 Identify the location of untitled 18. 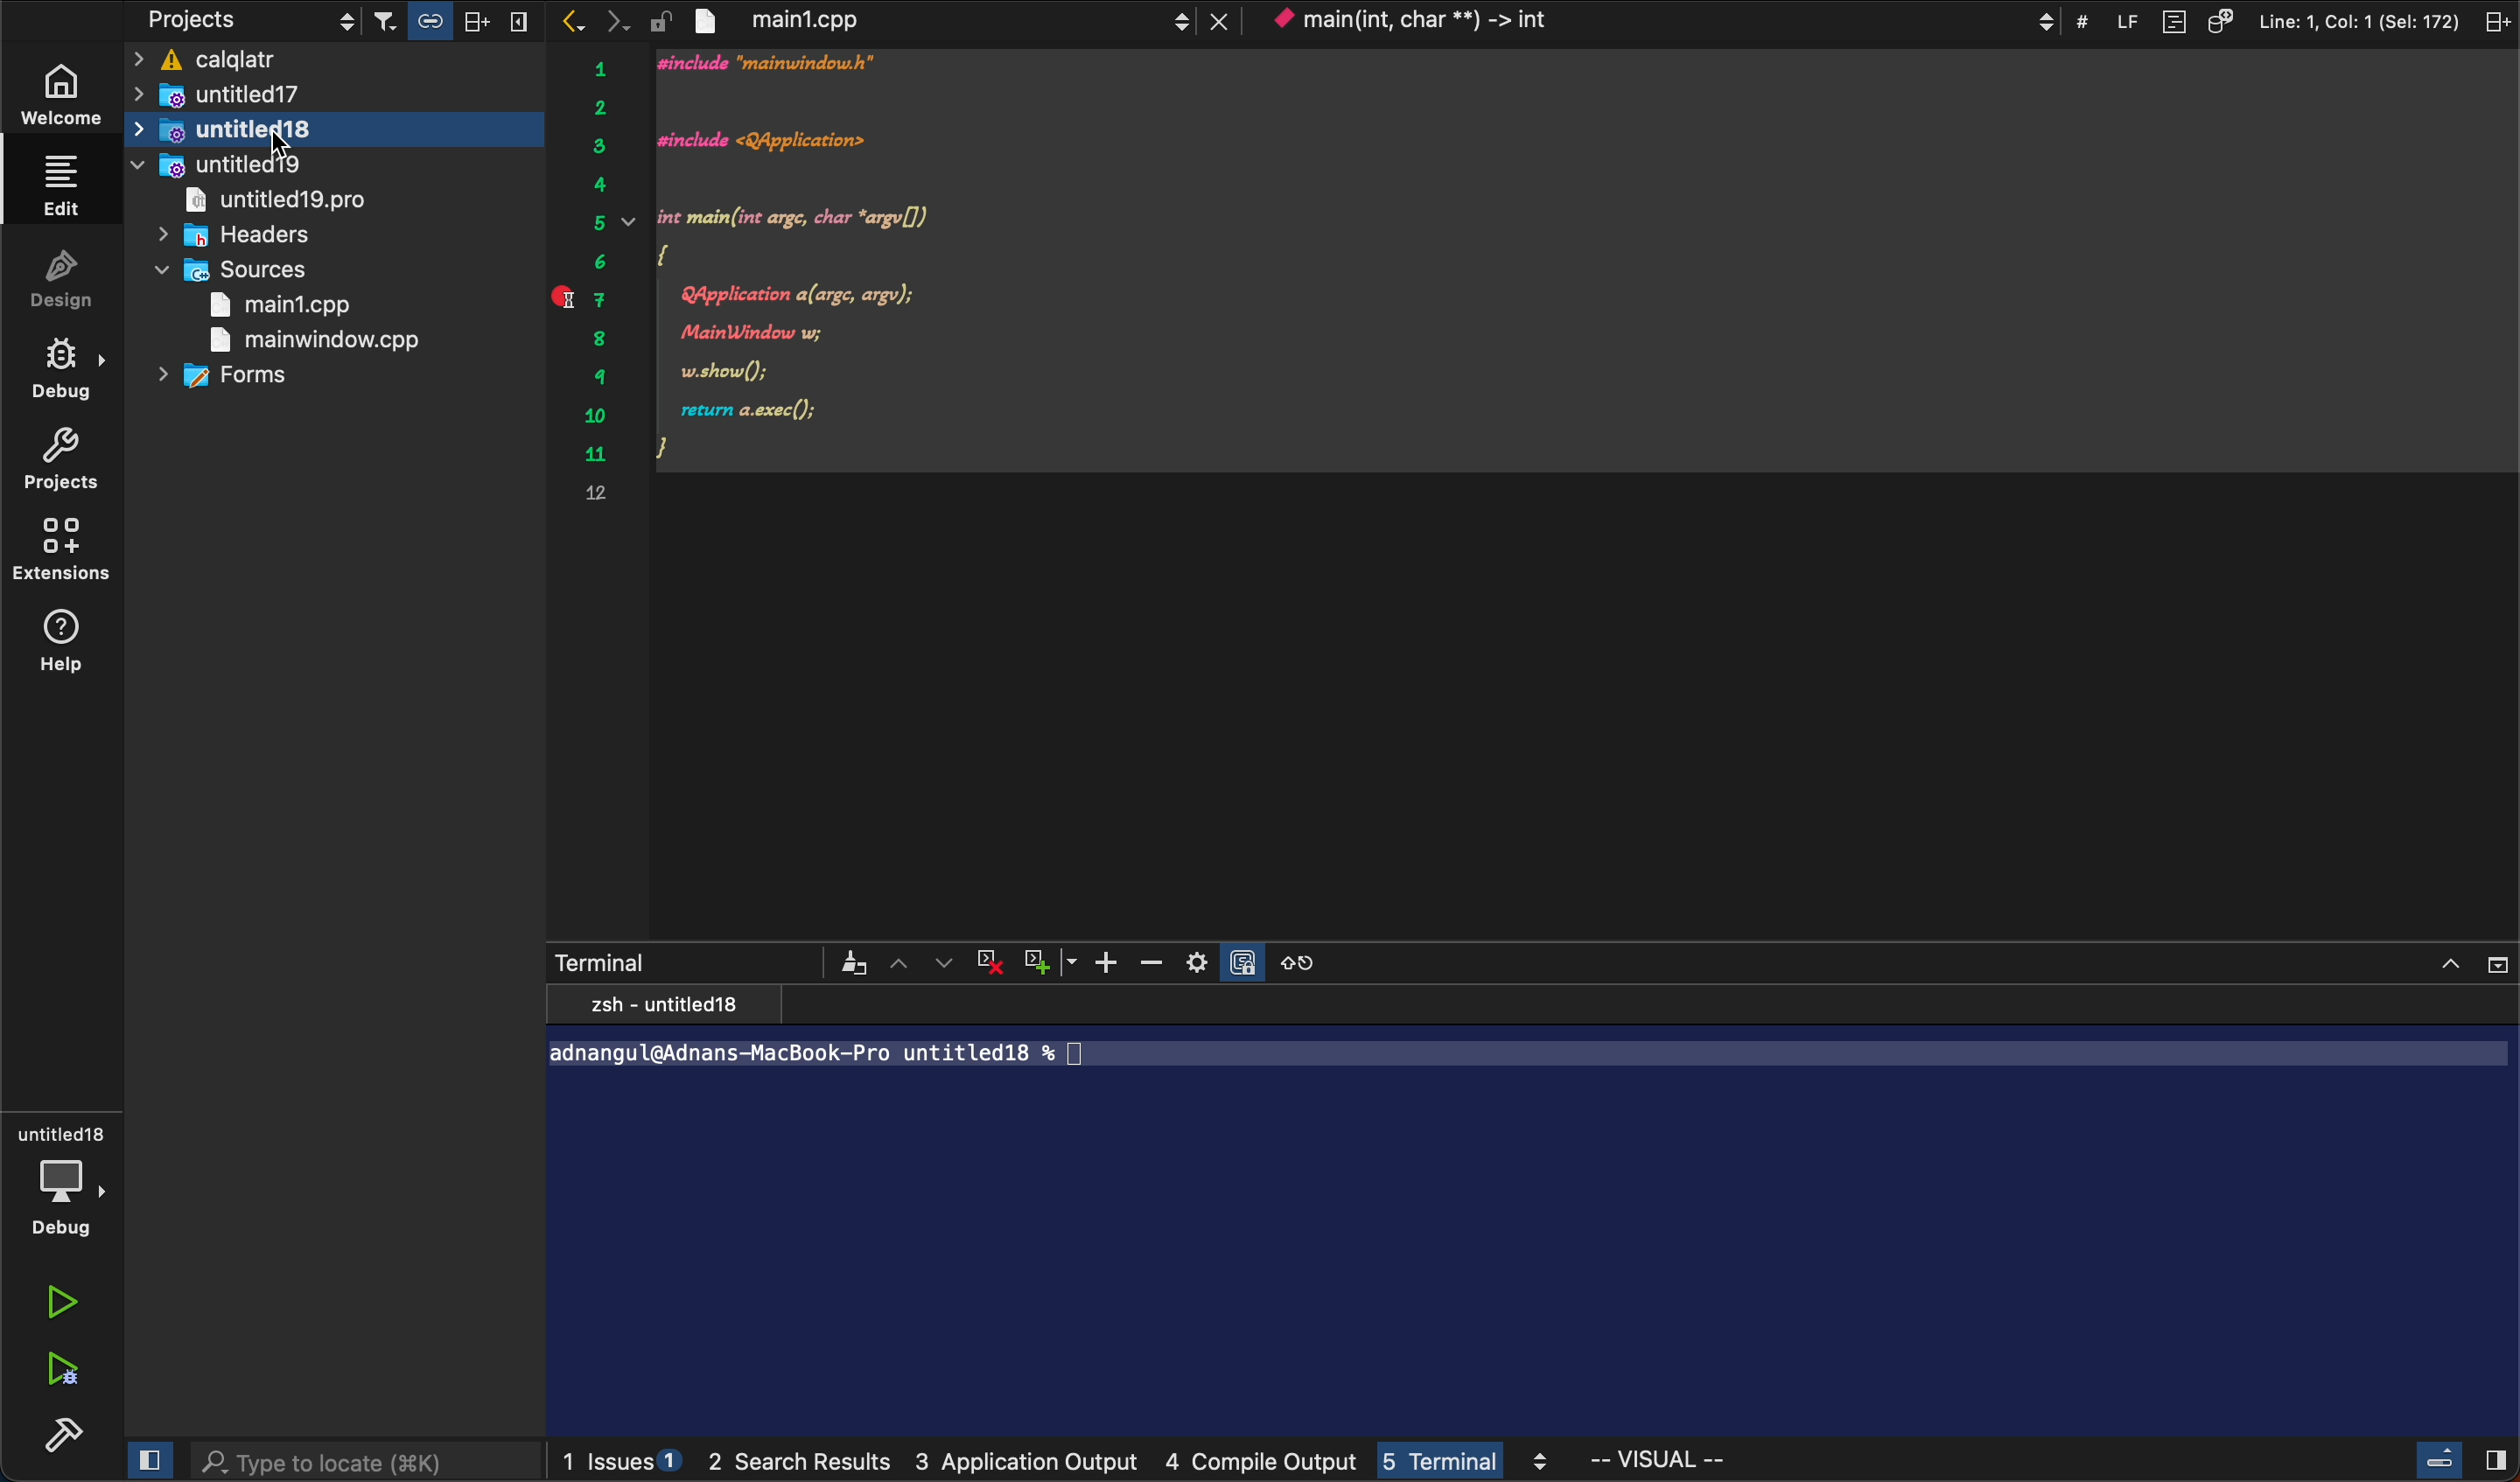
(325, 130).